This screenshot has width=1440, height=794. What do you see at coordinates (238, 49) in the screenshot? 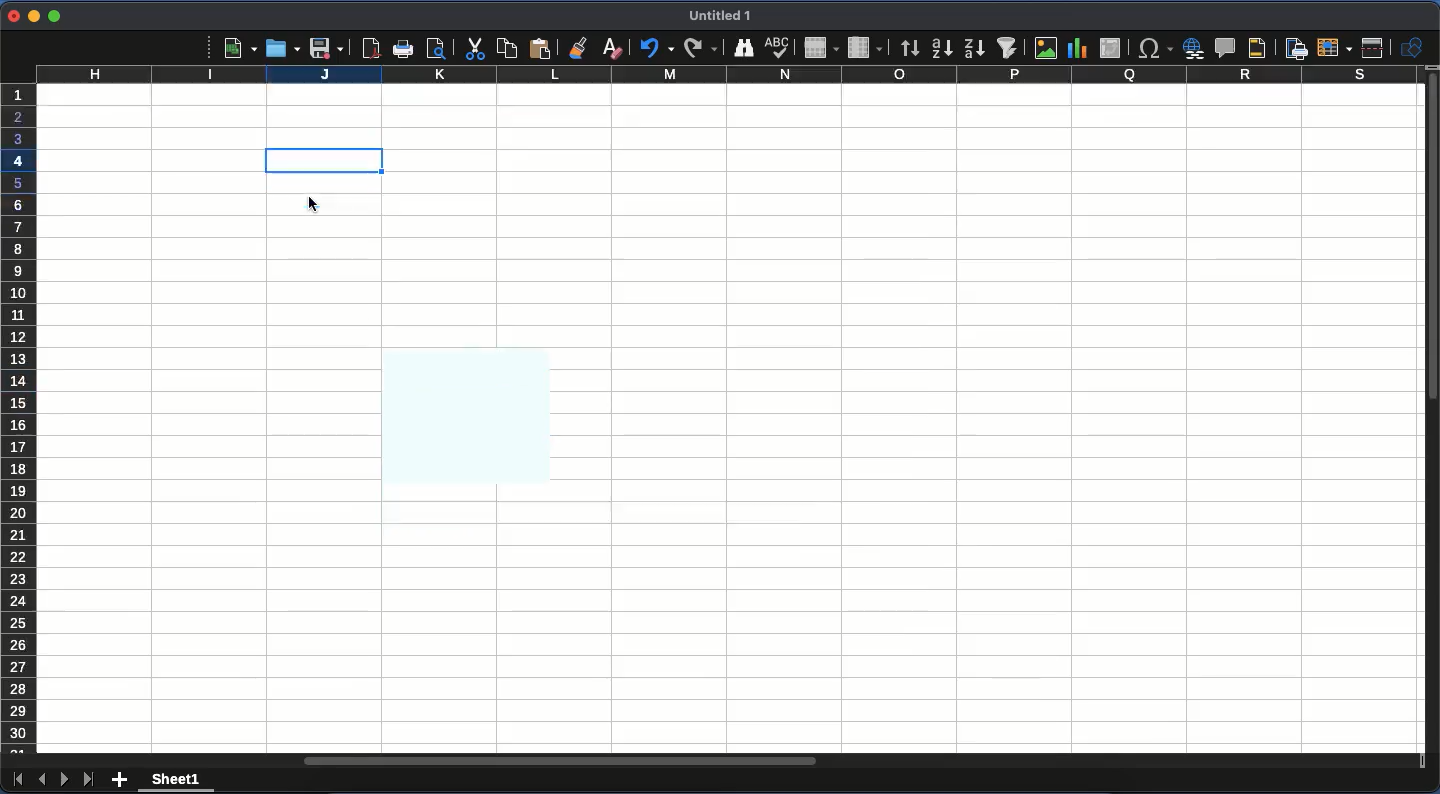
I see `new` at bounding box center [238, 49].